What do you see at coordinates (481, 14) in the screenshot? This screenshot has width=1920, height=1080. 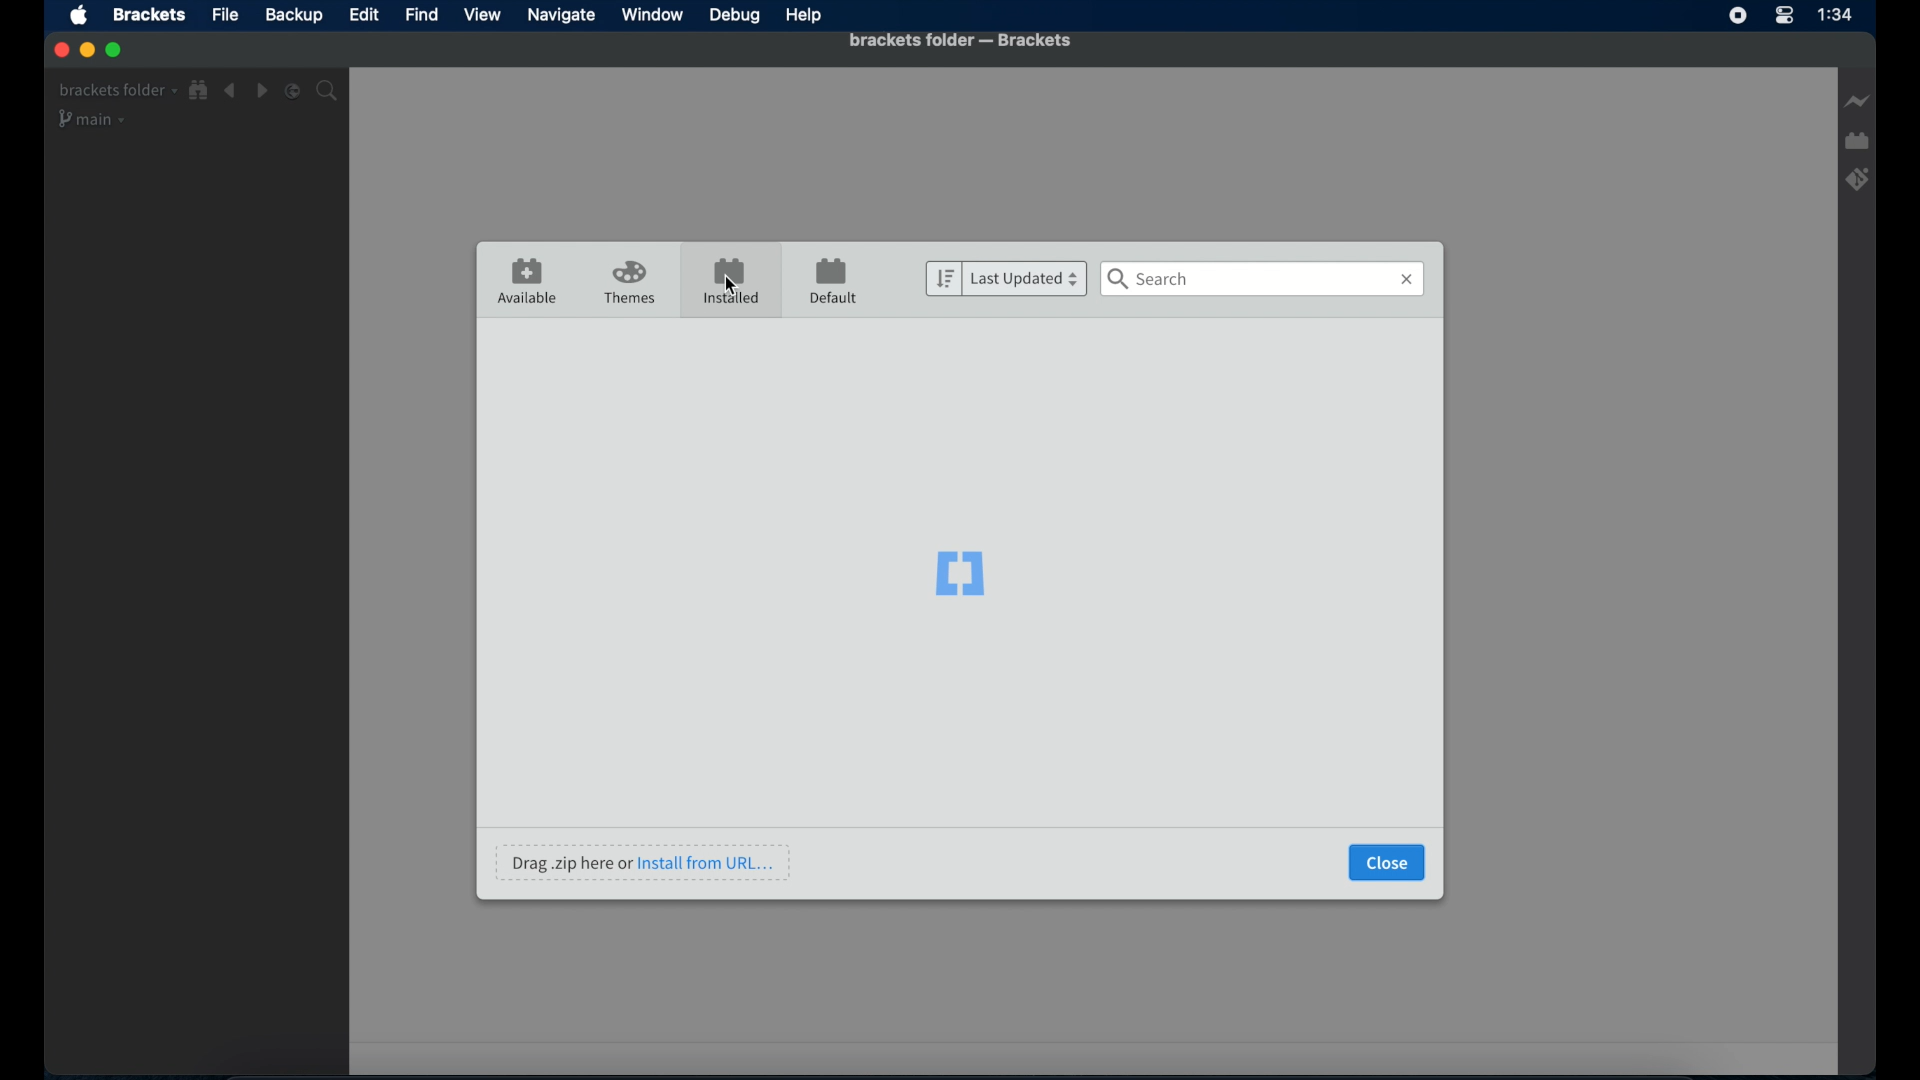 I see `View` at bounding box center [481, 14].